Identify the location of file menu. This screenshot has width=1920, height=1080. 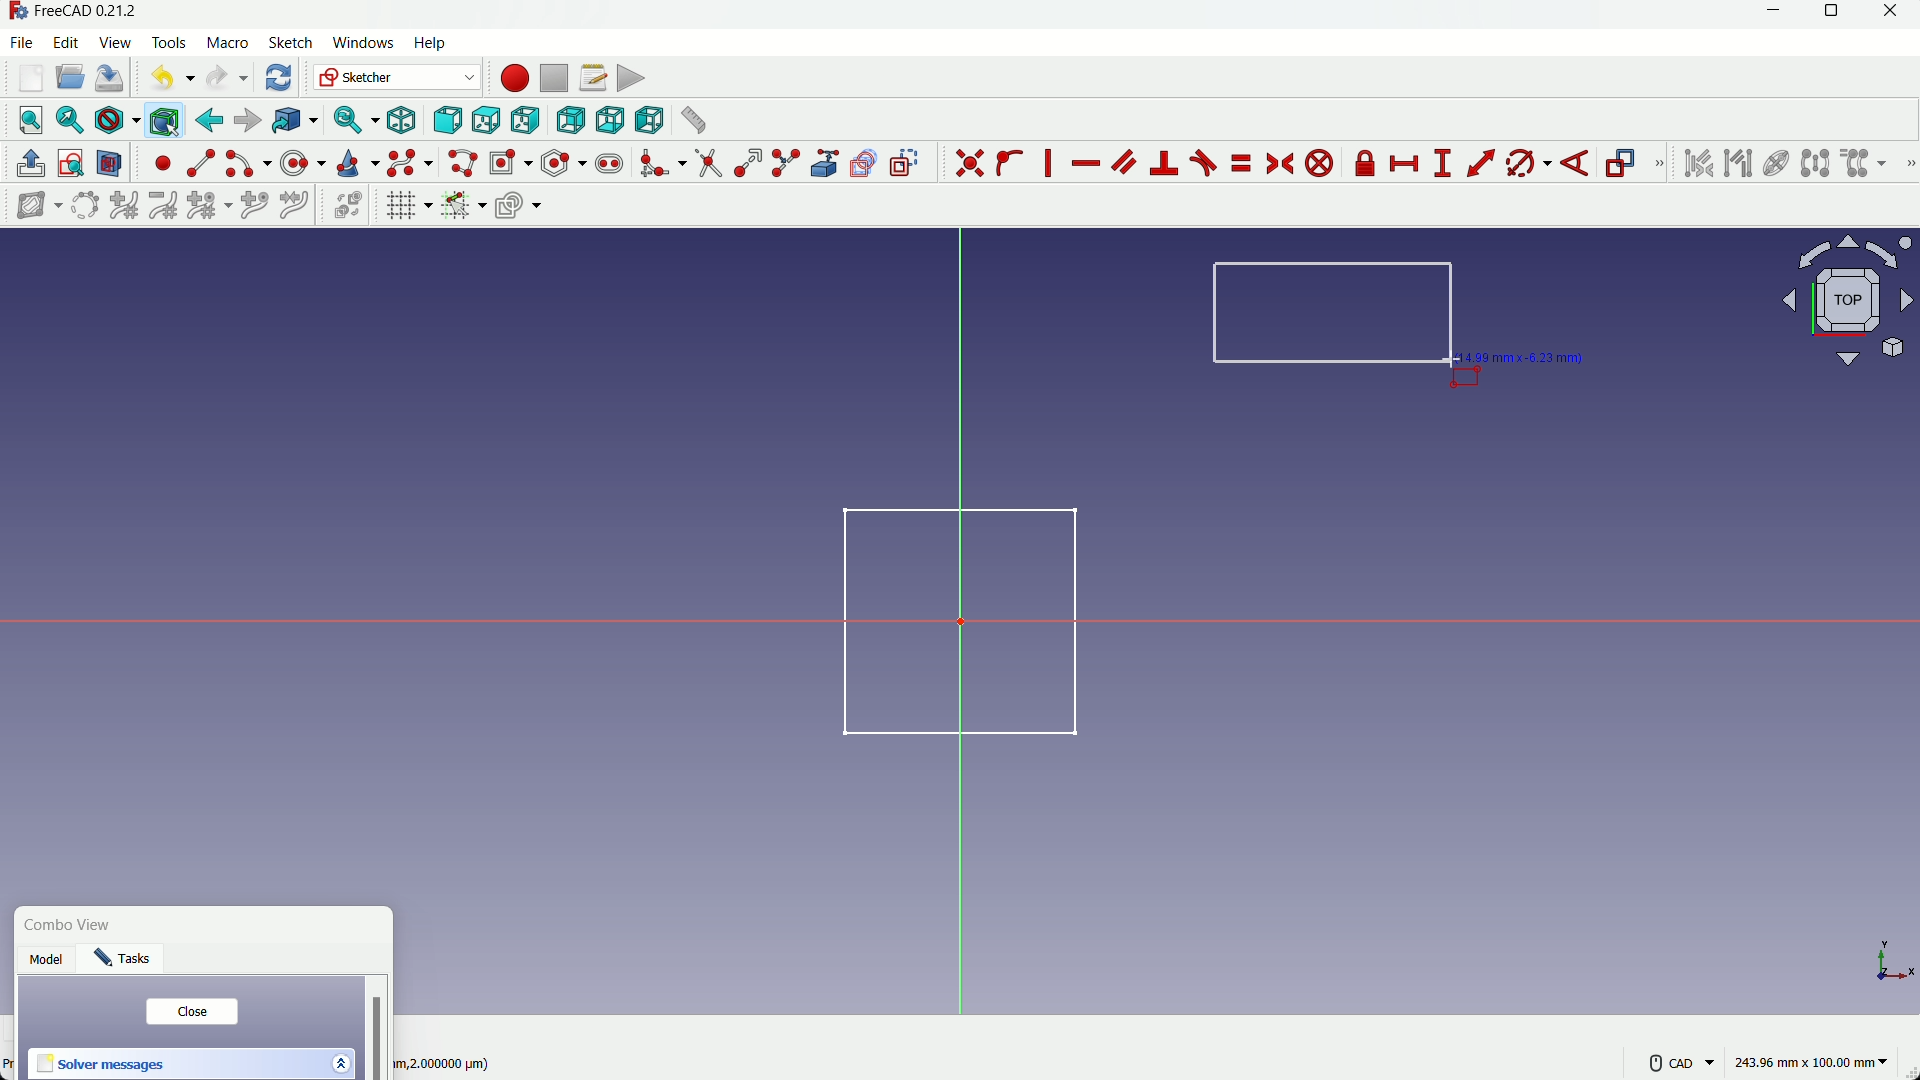
(24, 42).